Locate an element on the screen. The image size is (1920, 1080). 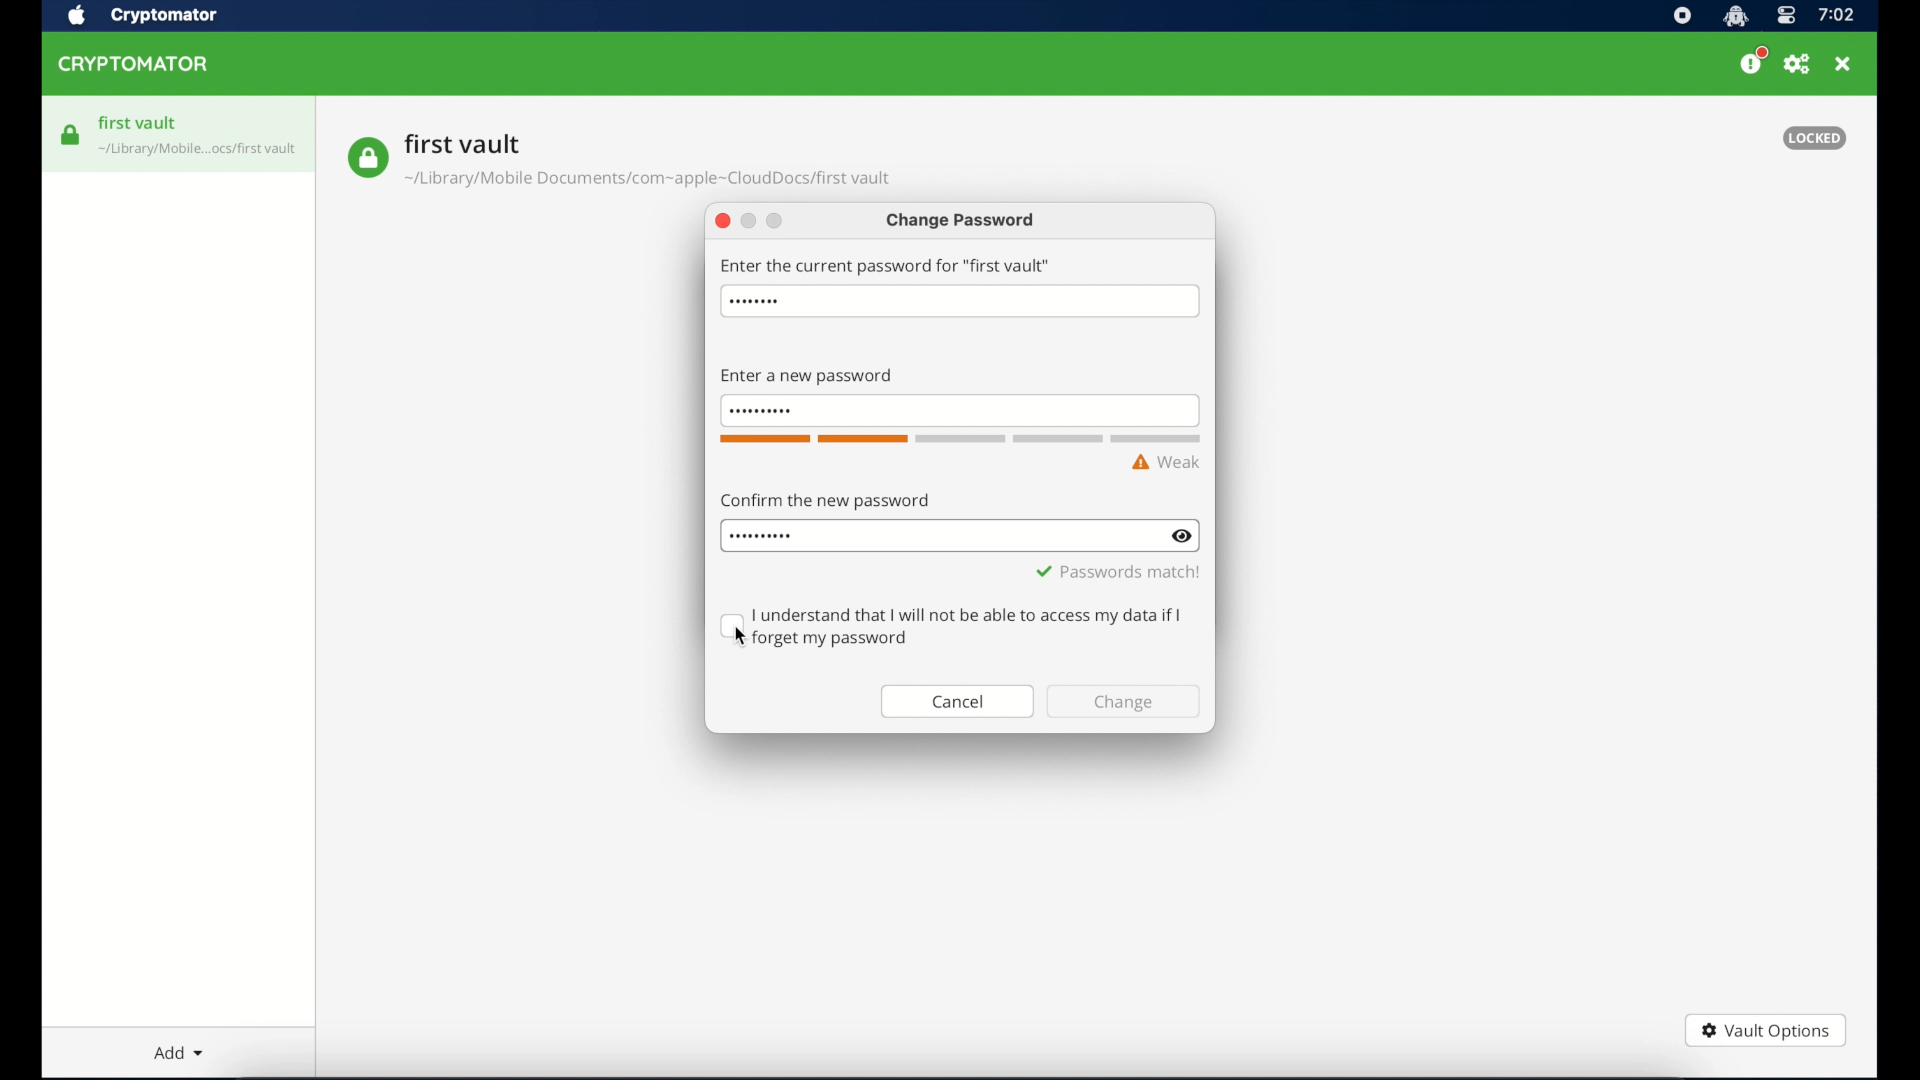
screen recorder icon is located at coordinates (1682, 17).